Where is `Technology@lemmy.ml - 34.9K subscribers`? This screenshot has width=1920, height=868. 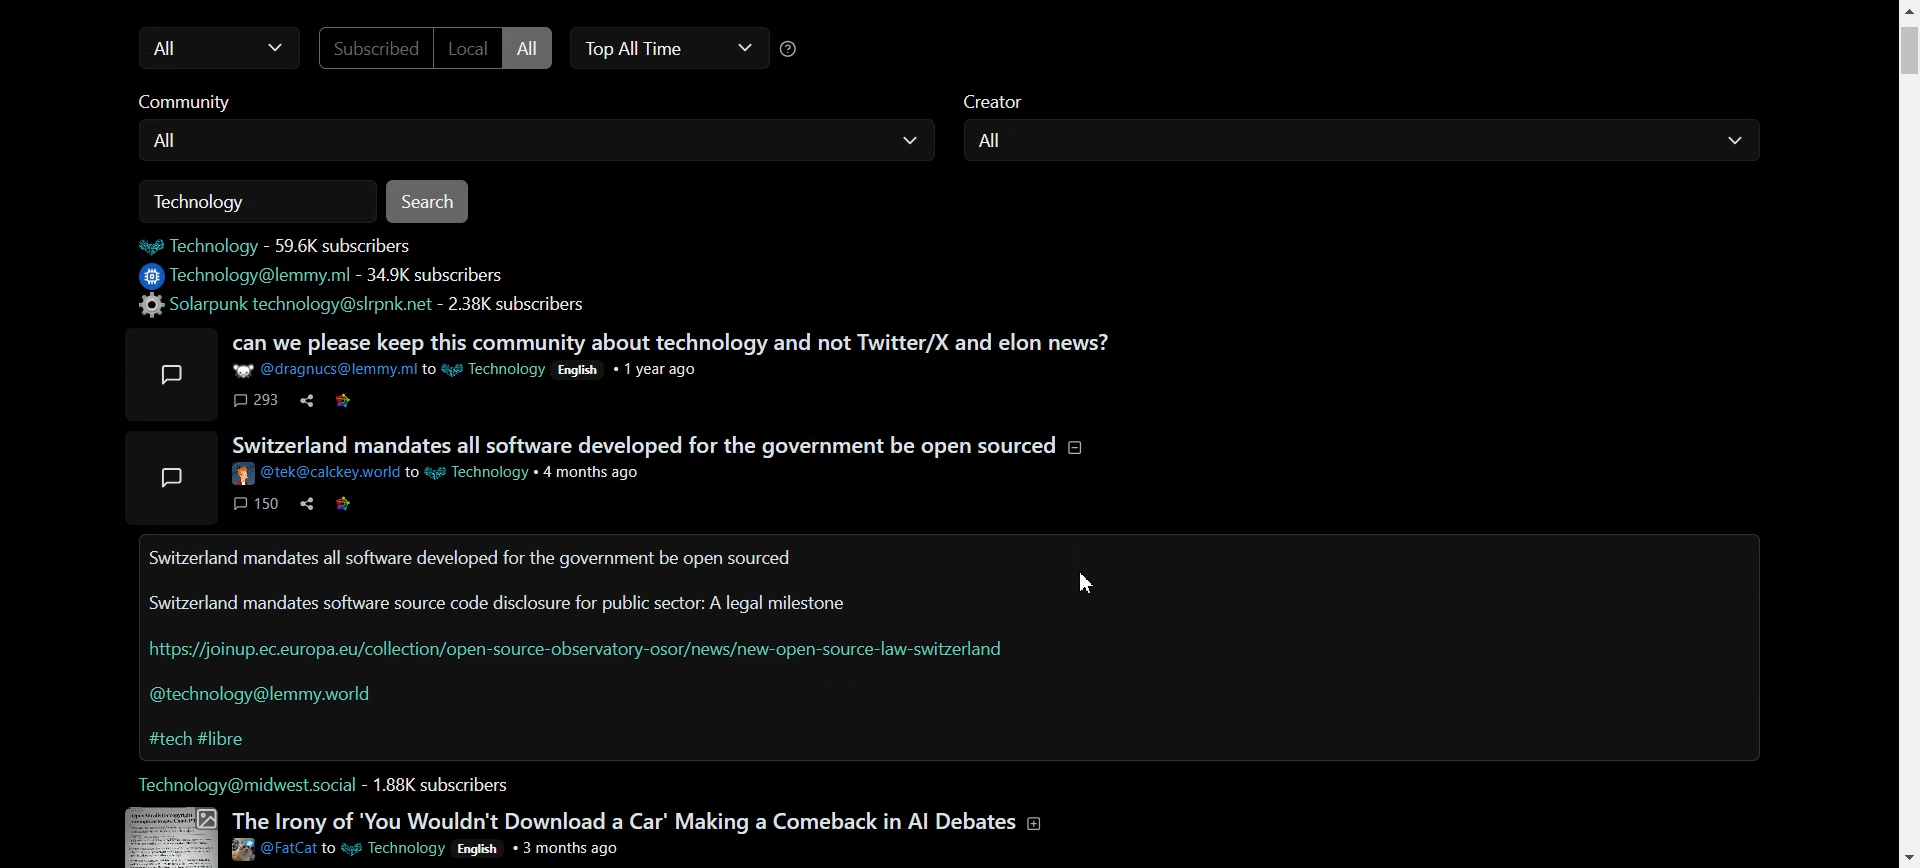
Technology@lemmy.ml - 34.9K subscribers is located at coordinates (324, 276).